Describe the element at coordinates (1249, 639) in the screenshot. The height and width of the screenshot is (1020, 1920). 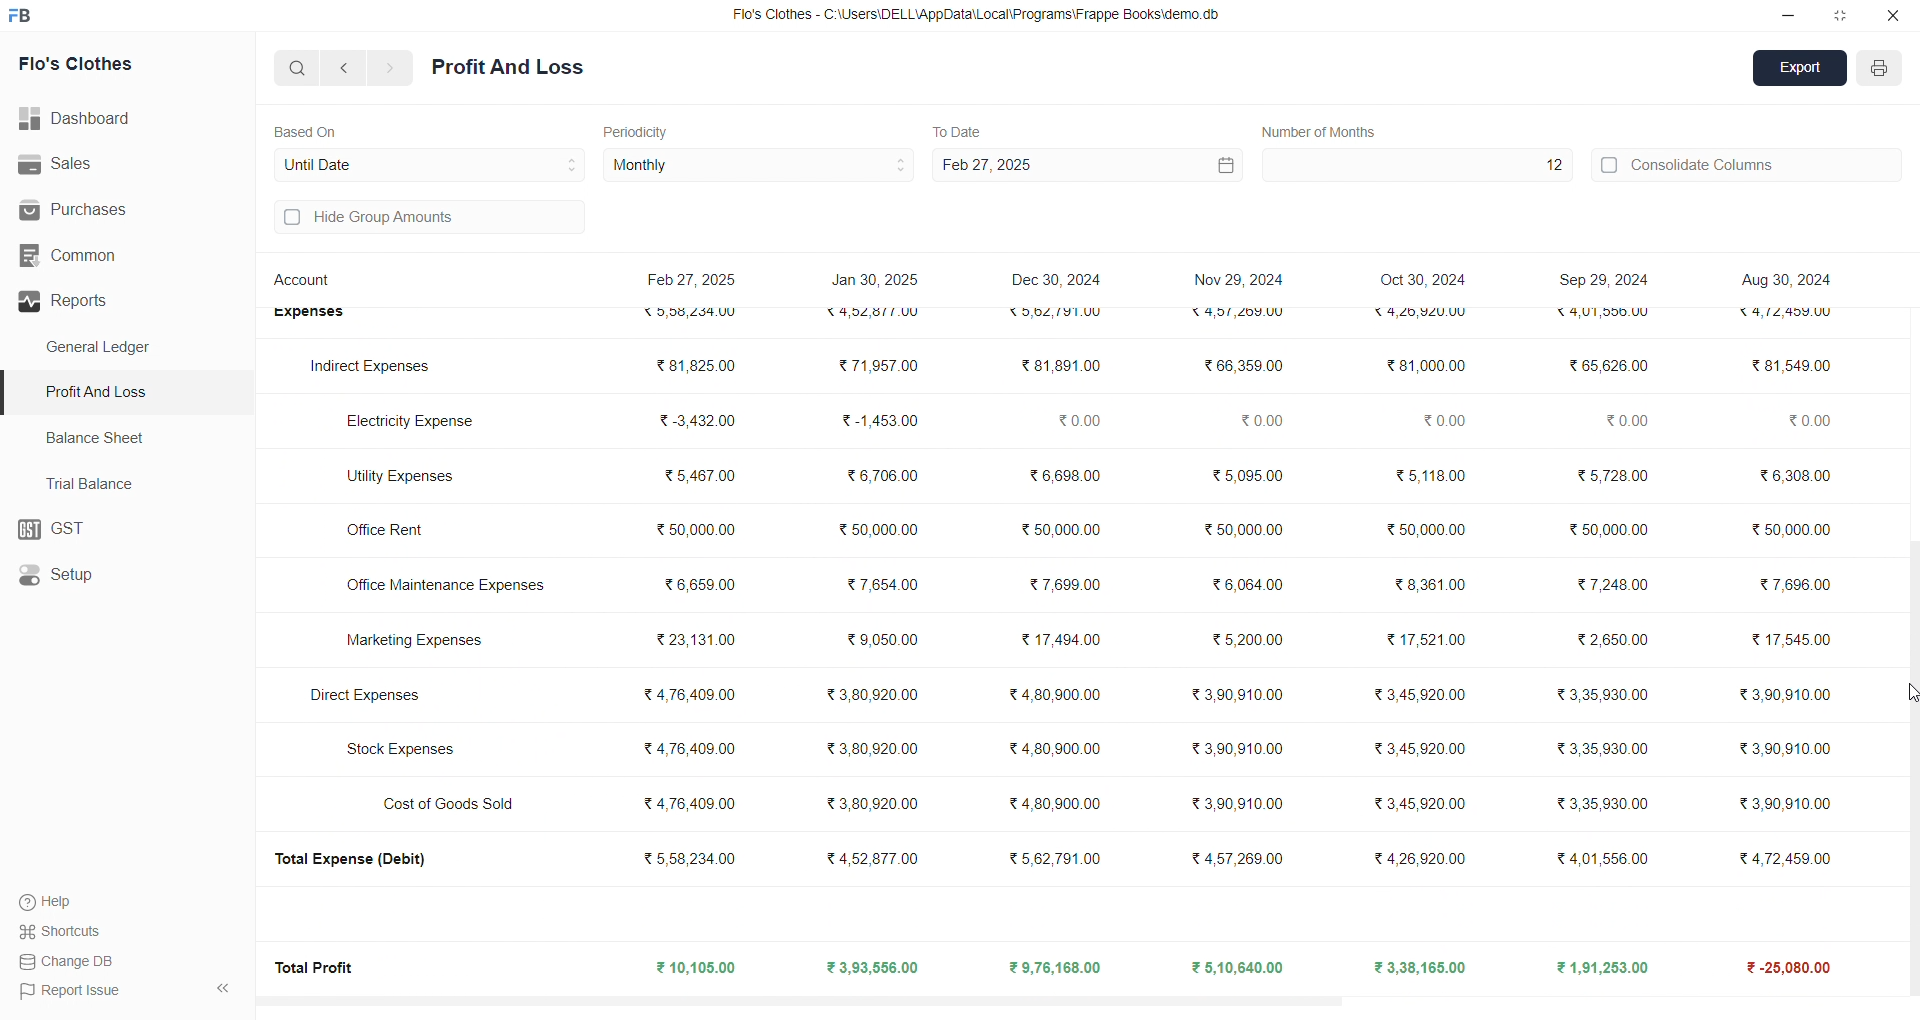
I see `₹5200.00` at that location.